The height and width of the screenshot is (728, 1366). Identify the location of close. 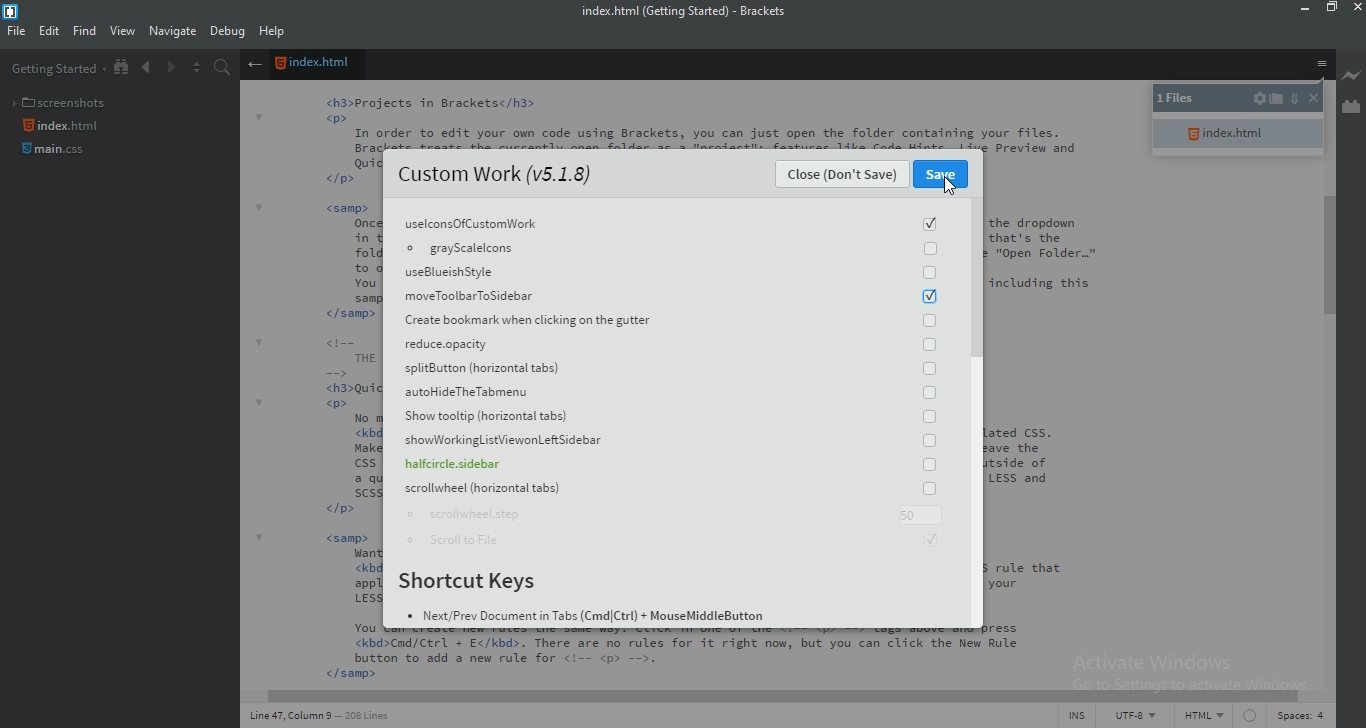
(1311, 100).